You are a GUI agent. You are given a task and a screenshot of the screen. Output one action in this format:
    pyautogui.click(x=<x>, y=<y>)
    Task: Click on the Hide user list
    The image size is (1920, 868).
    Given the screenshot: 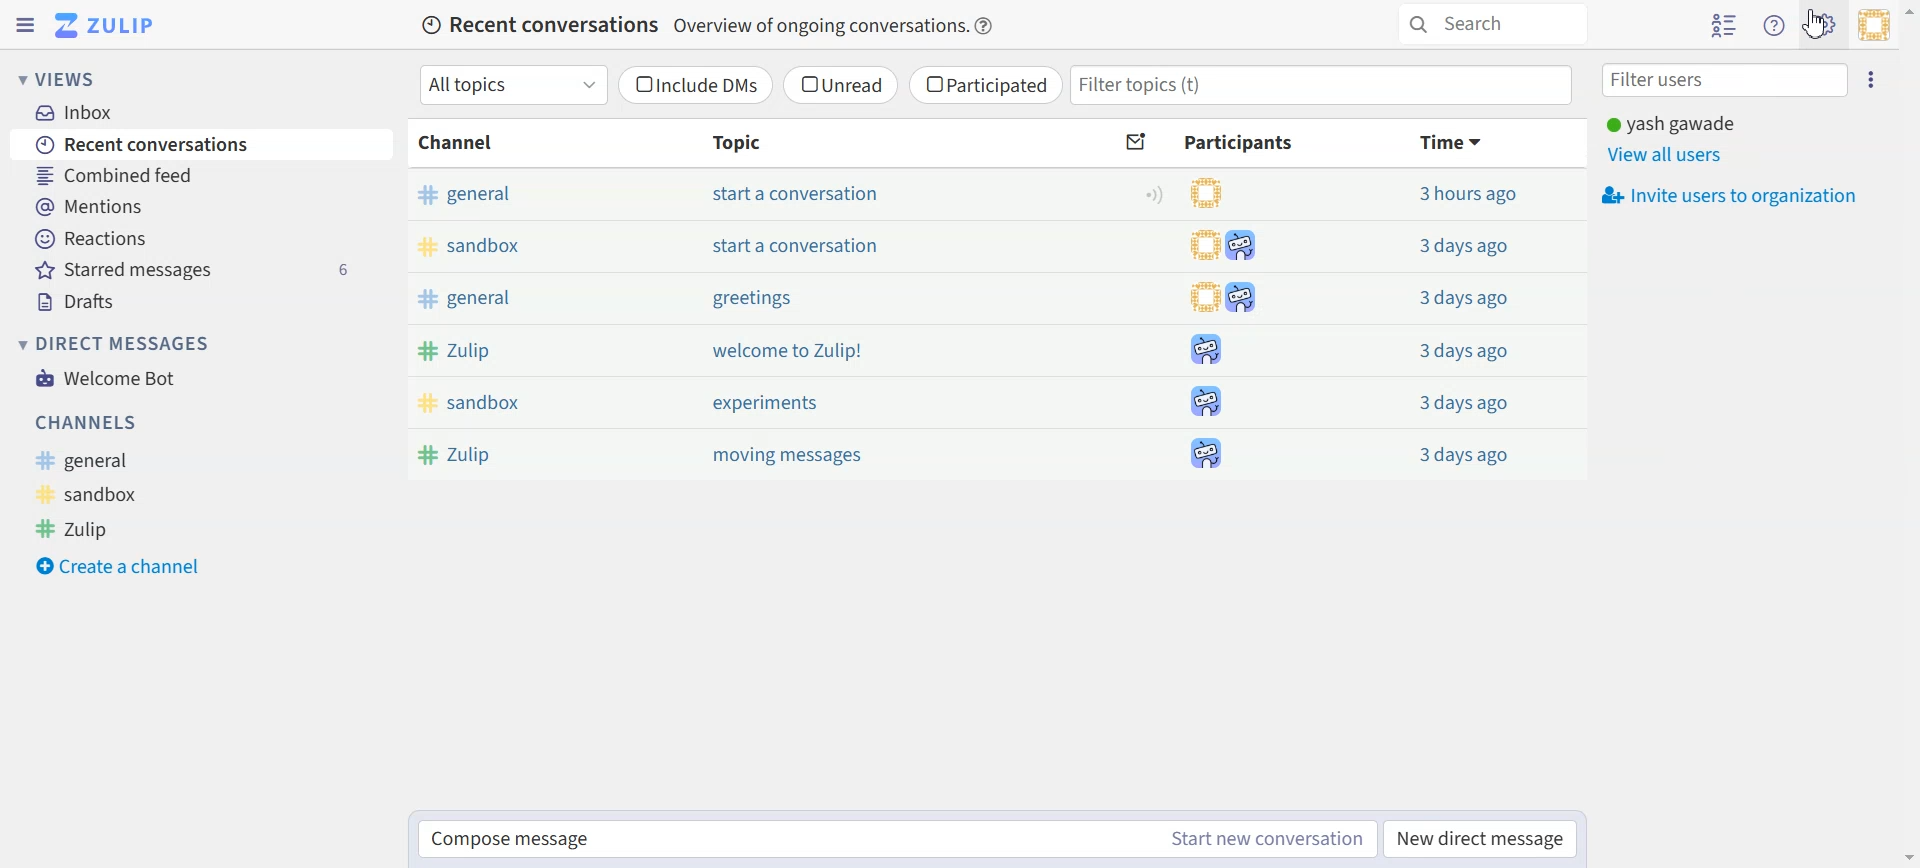 What is the action you would take?
    pyautogui.click(x=1722, y=26)
    